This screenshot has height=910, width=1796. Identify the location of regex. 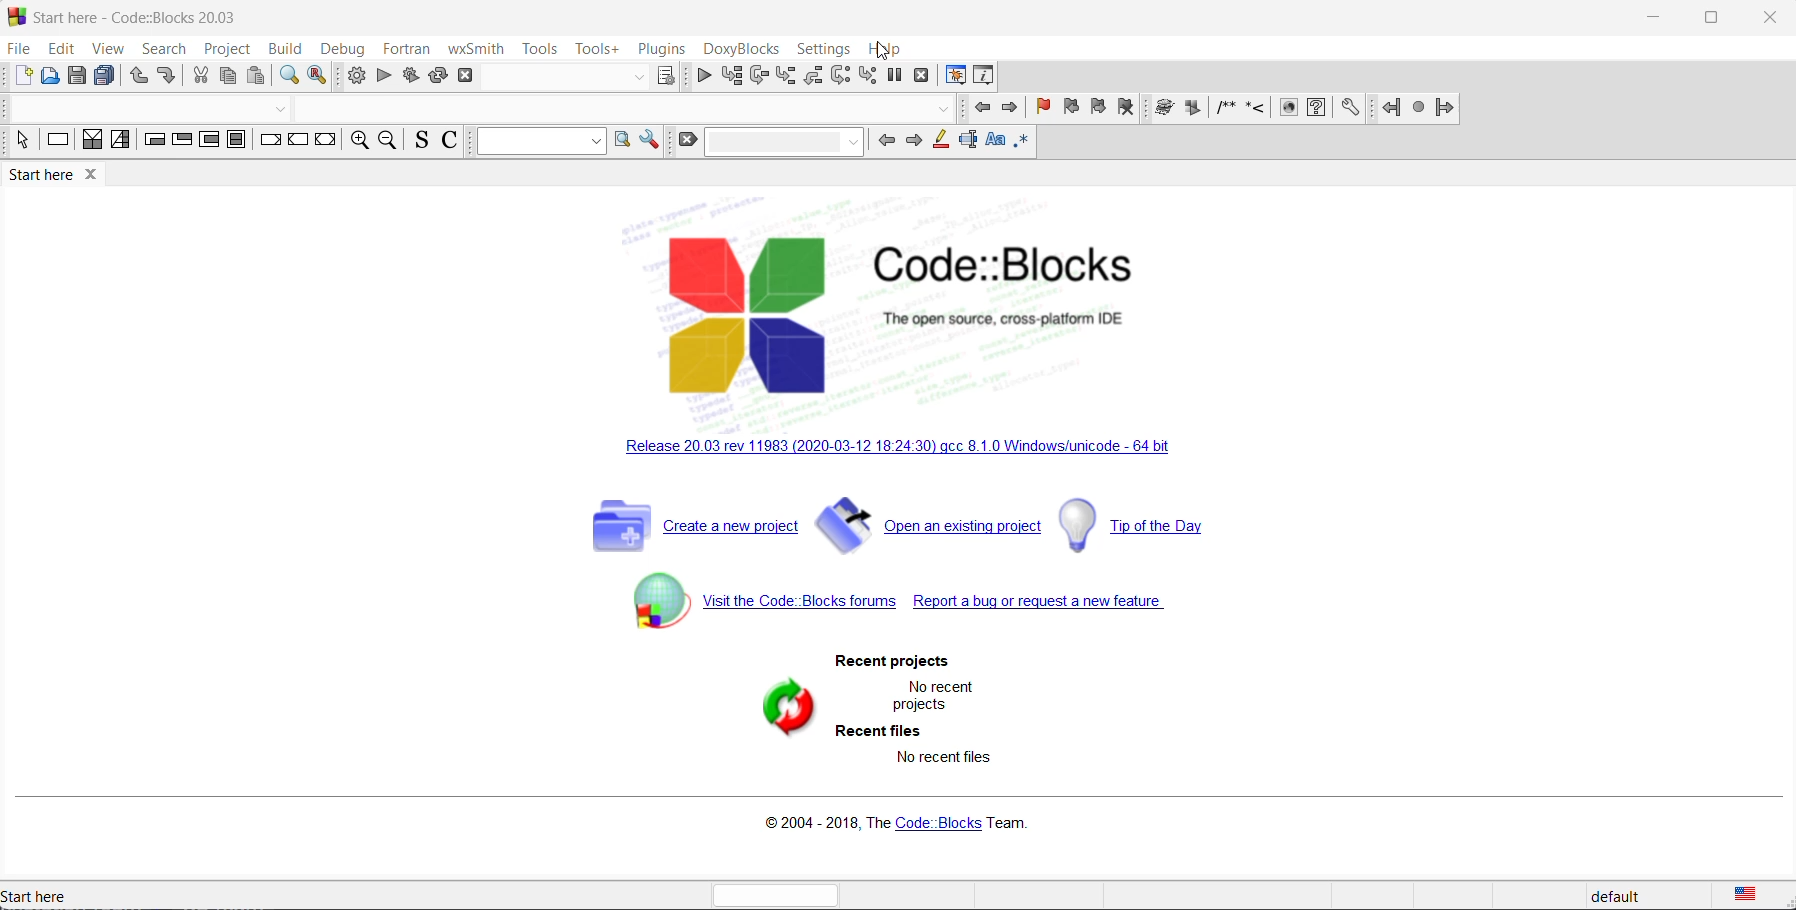
(1022, 142).